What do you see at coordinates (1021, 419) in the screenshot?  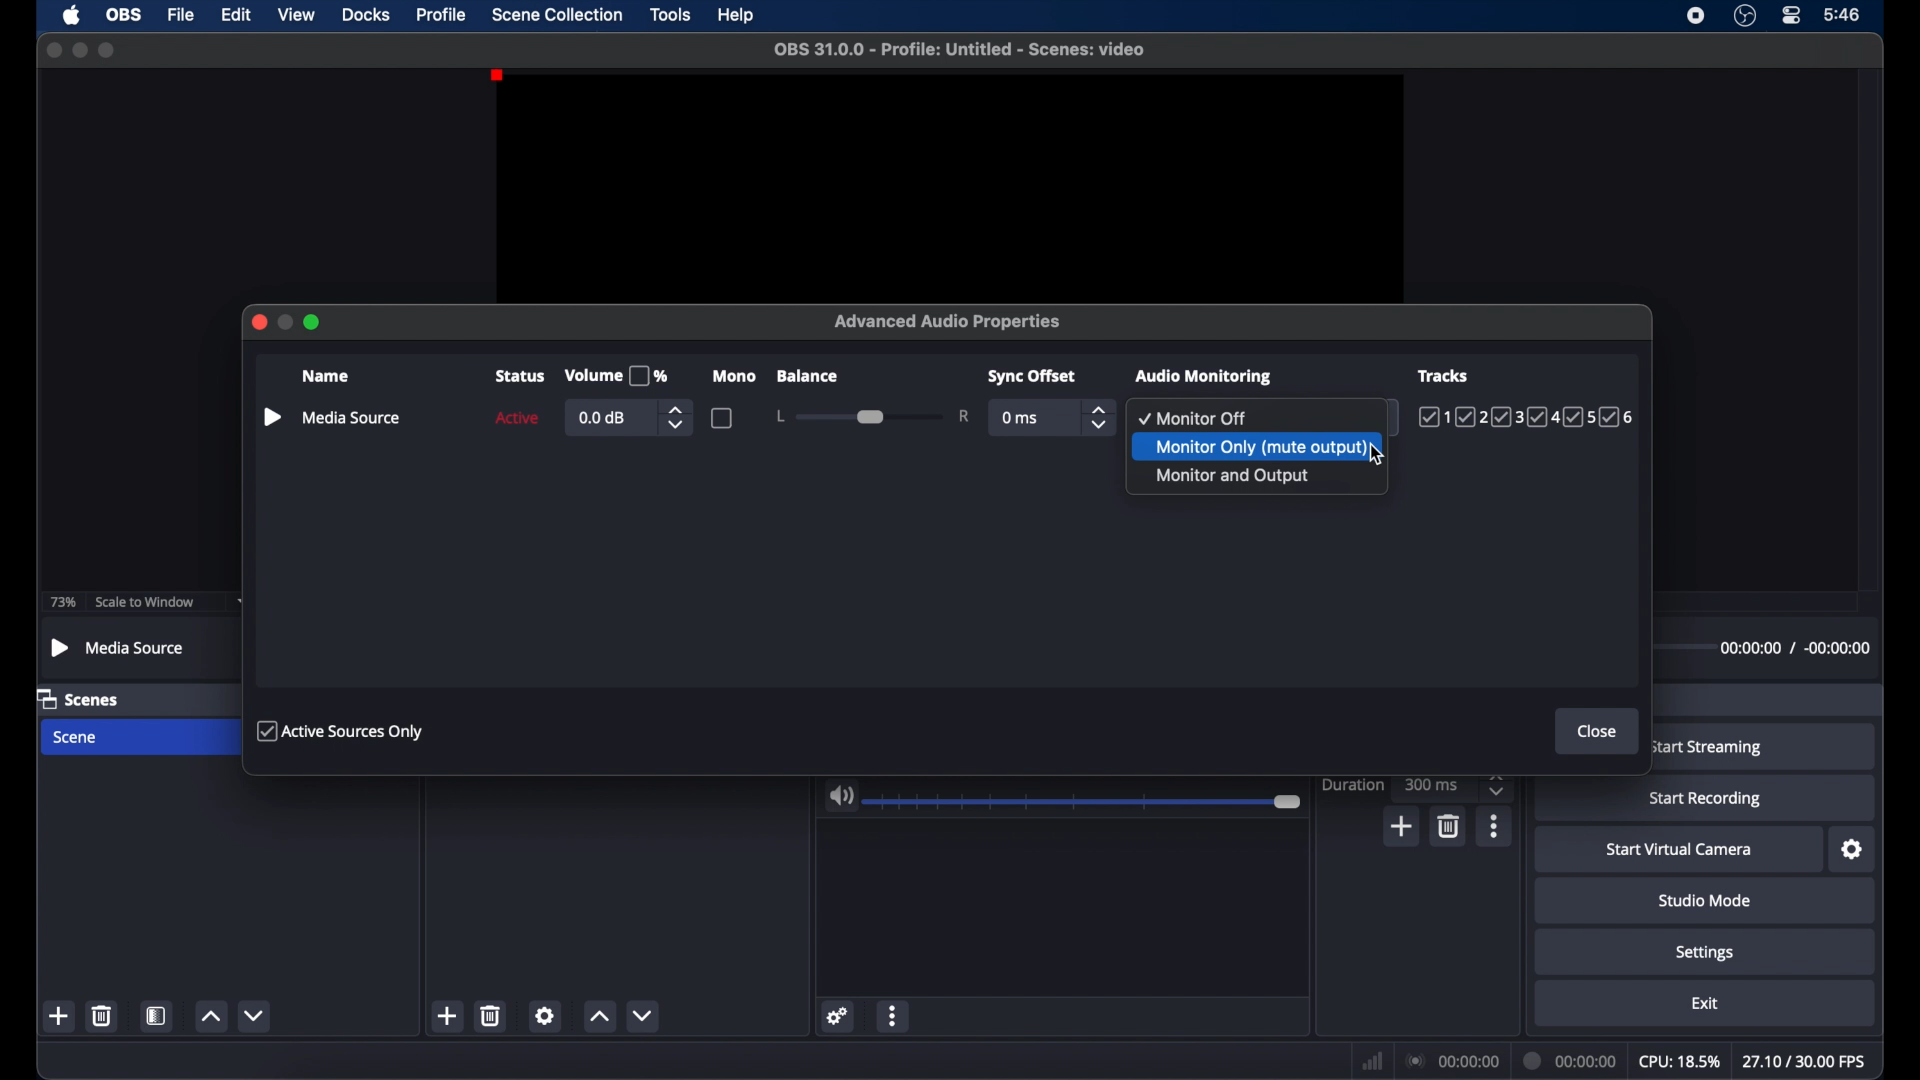 I see `0 ms` at bounding box center [1021, 419].